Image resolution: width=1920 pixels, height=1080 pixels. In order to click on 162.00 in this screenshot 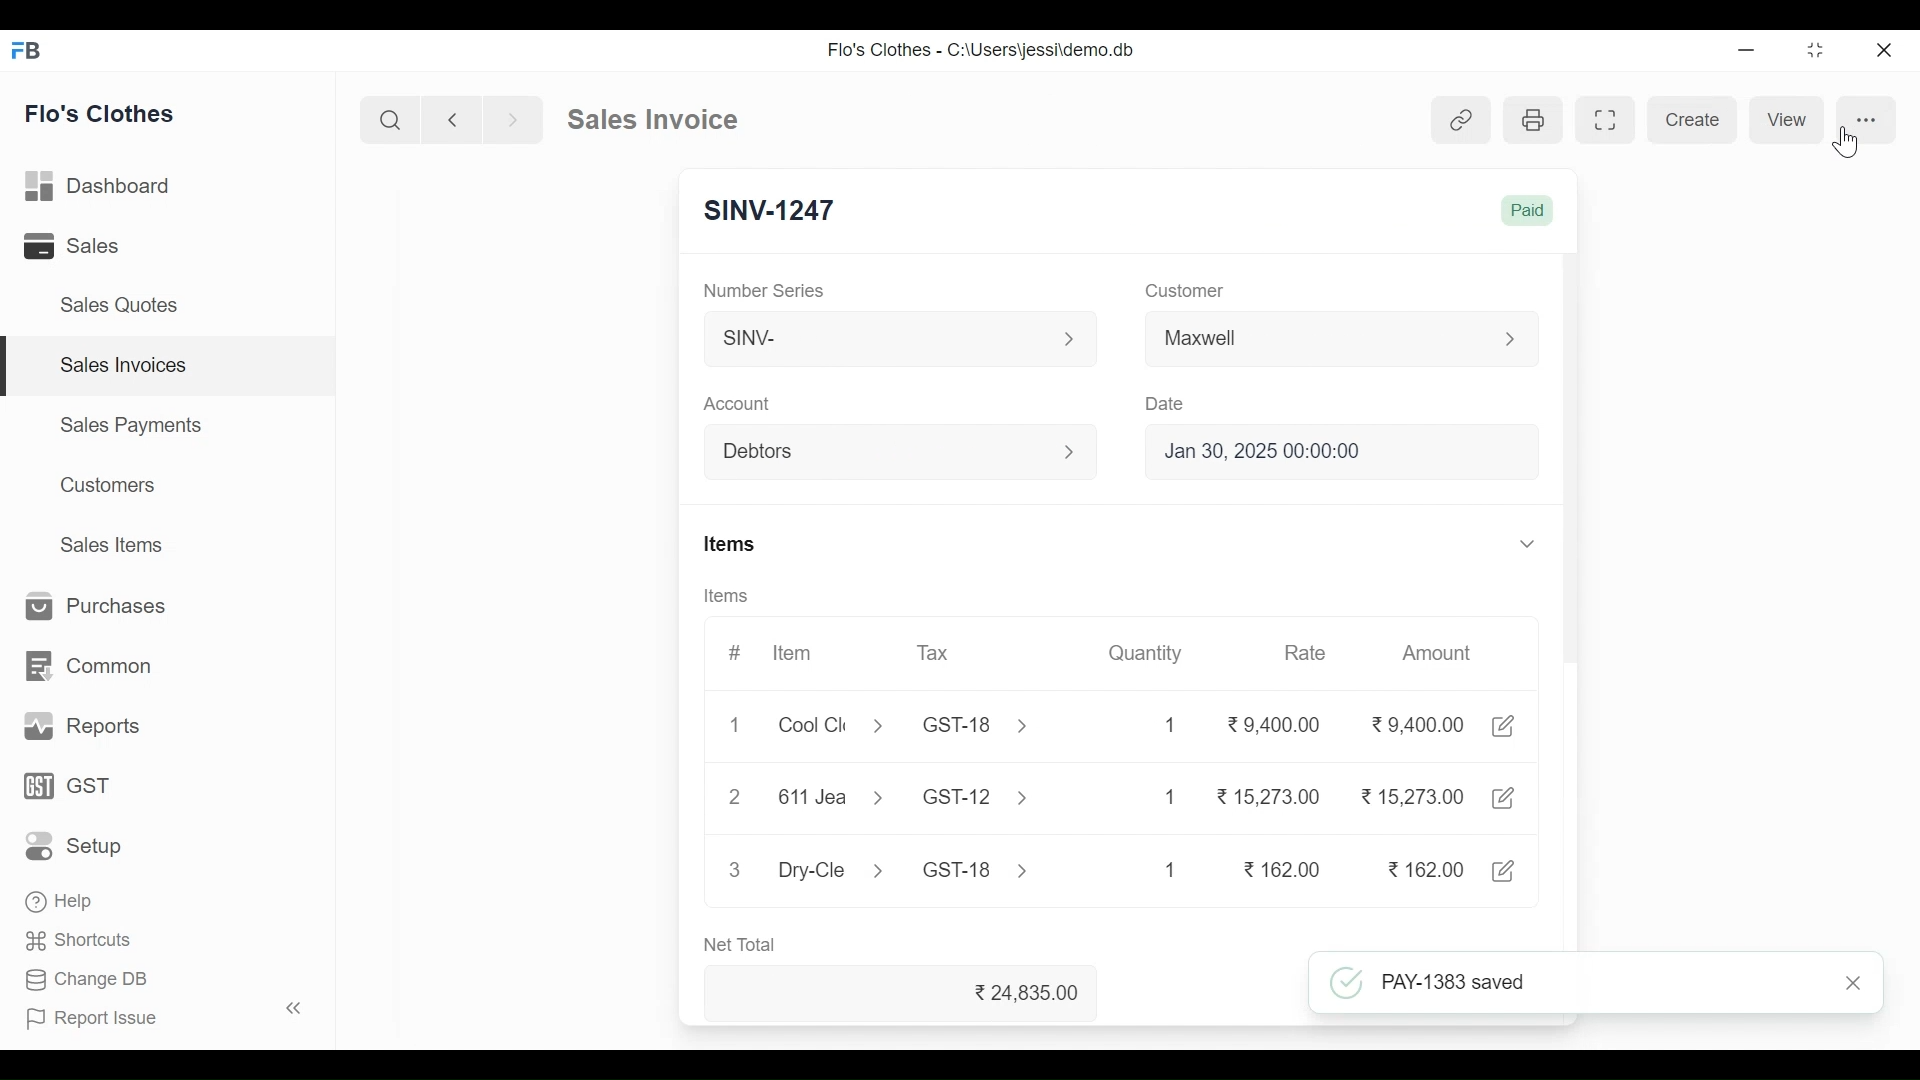, I will do `click(1285, 869)`.